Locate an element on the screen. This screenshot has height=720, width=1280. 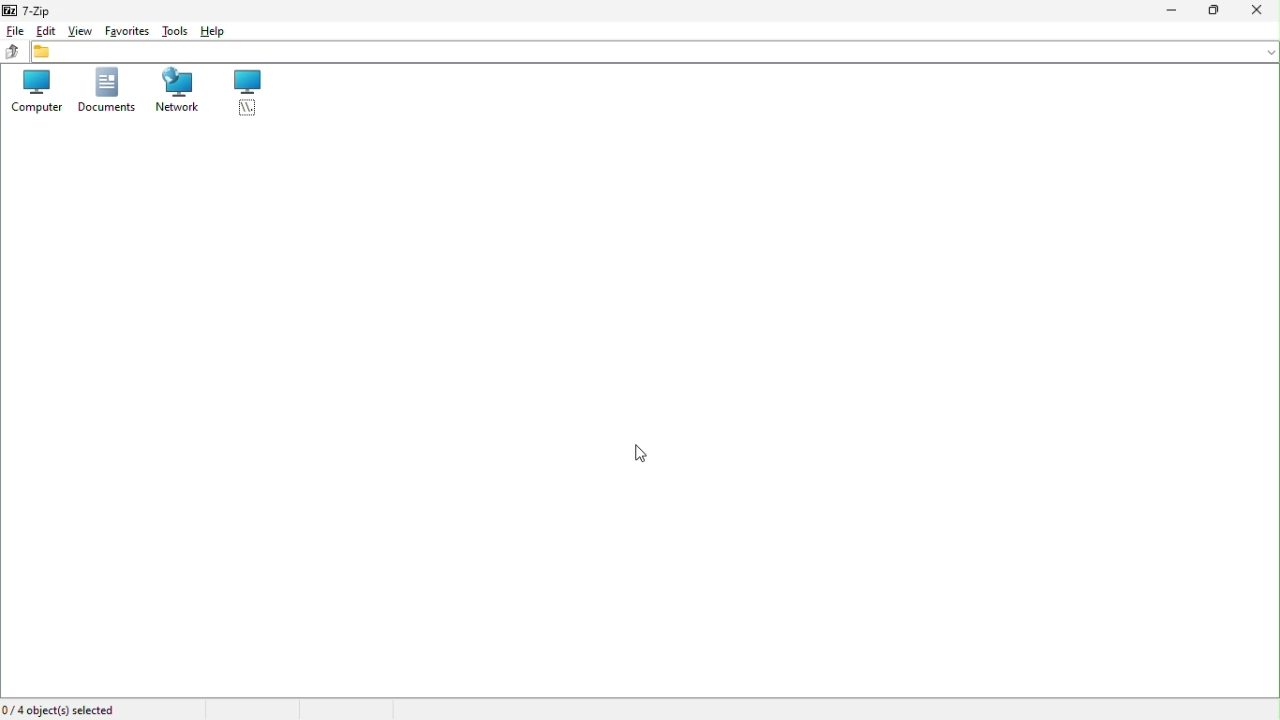
File address bar  is located at coordinates (656, 54).